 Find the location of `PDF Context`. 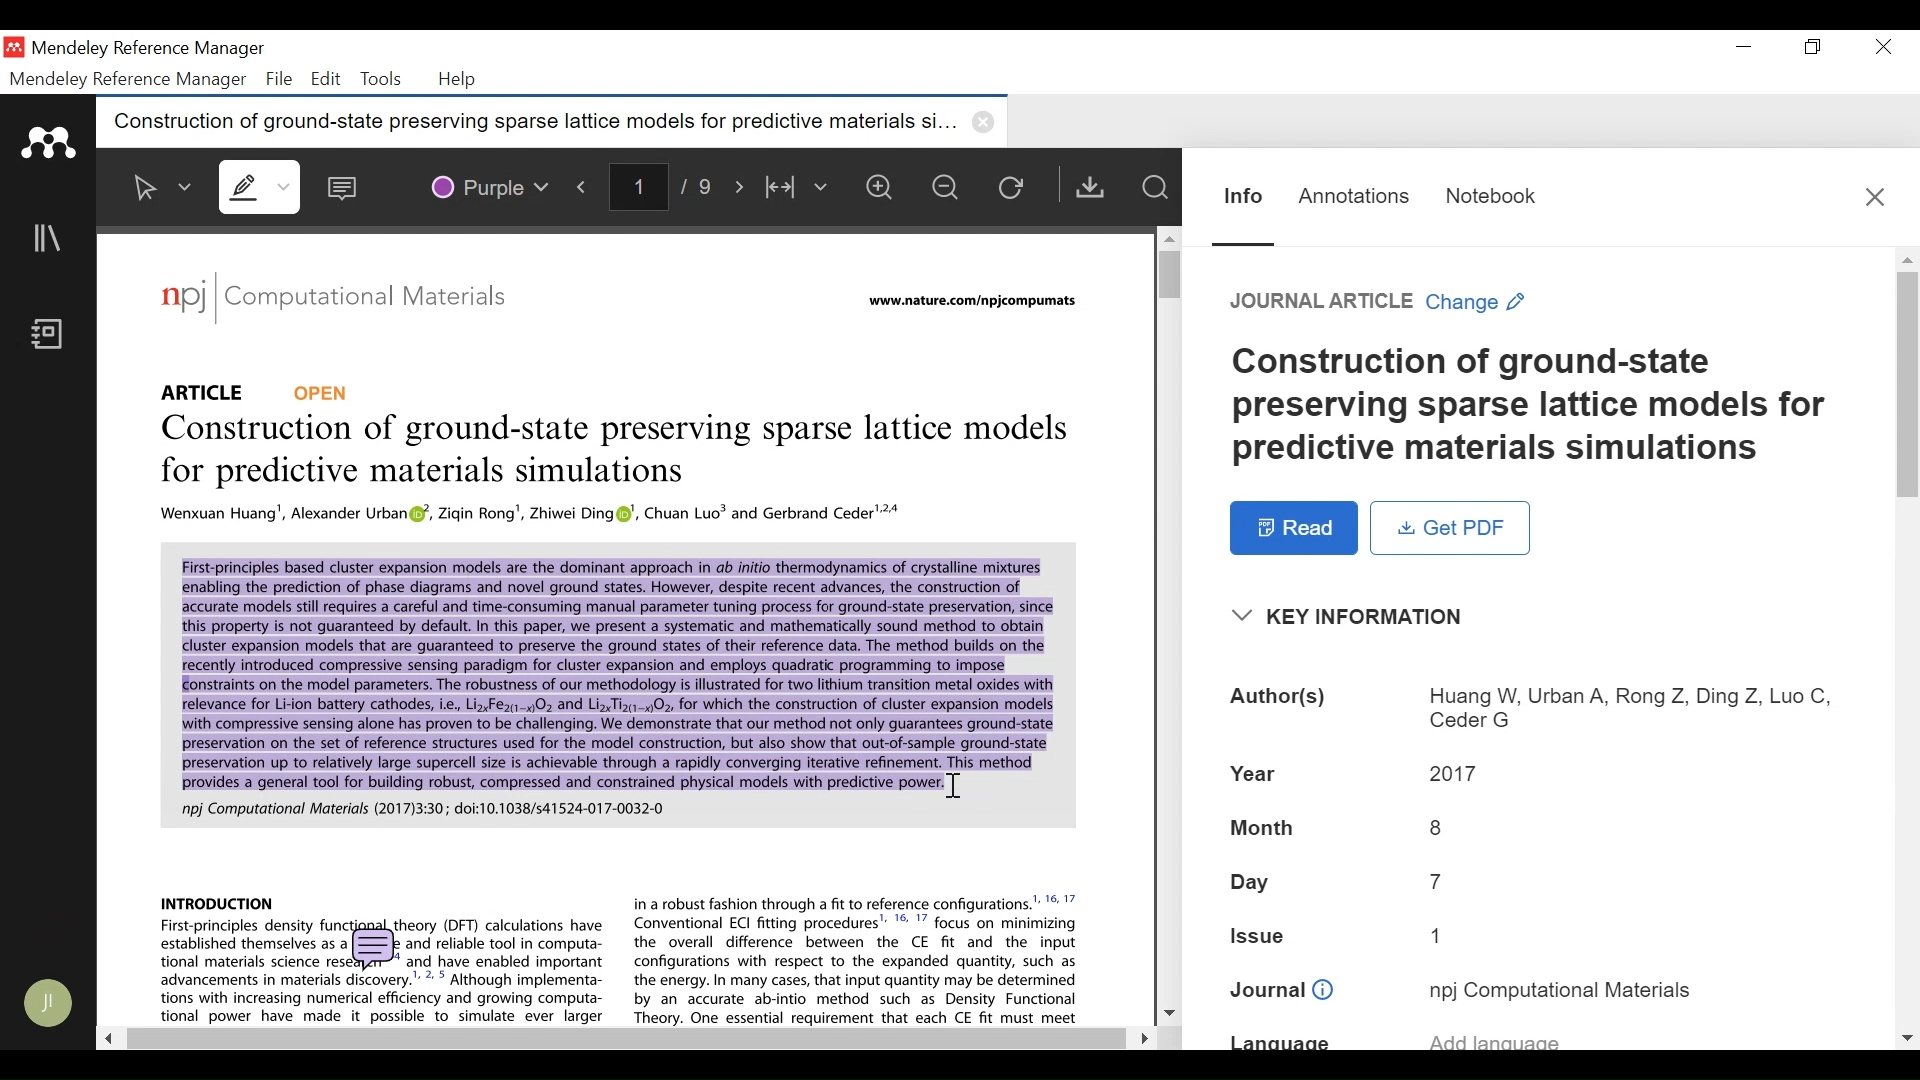

PDF Context is located at coordinates (611, 680).